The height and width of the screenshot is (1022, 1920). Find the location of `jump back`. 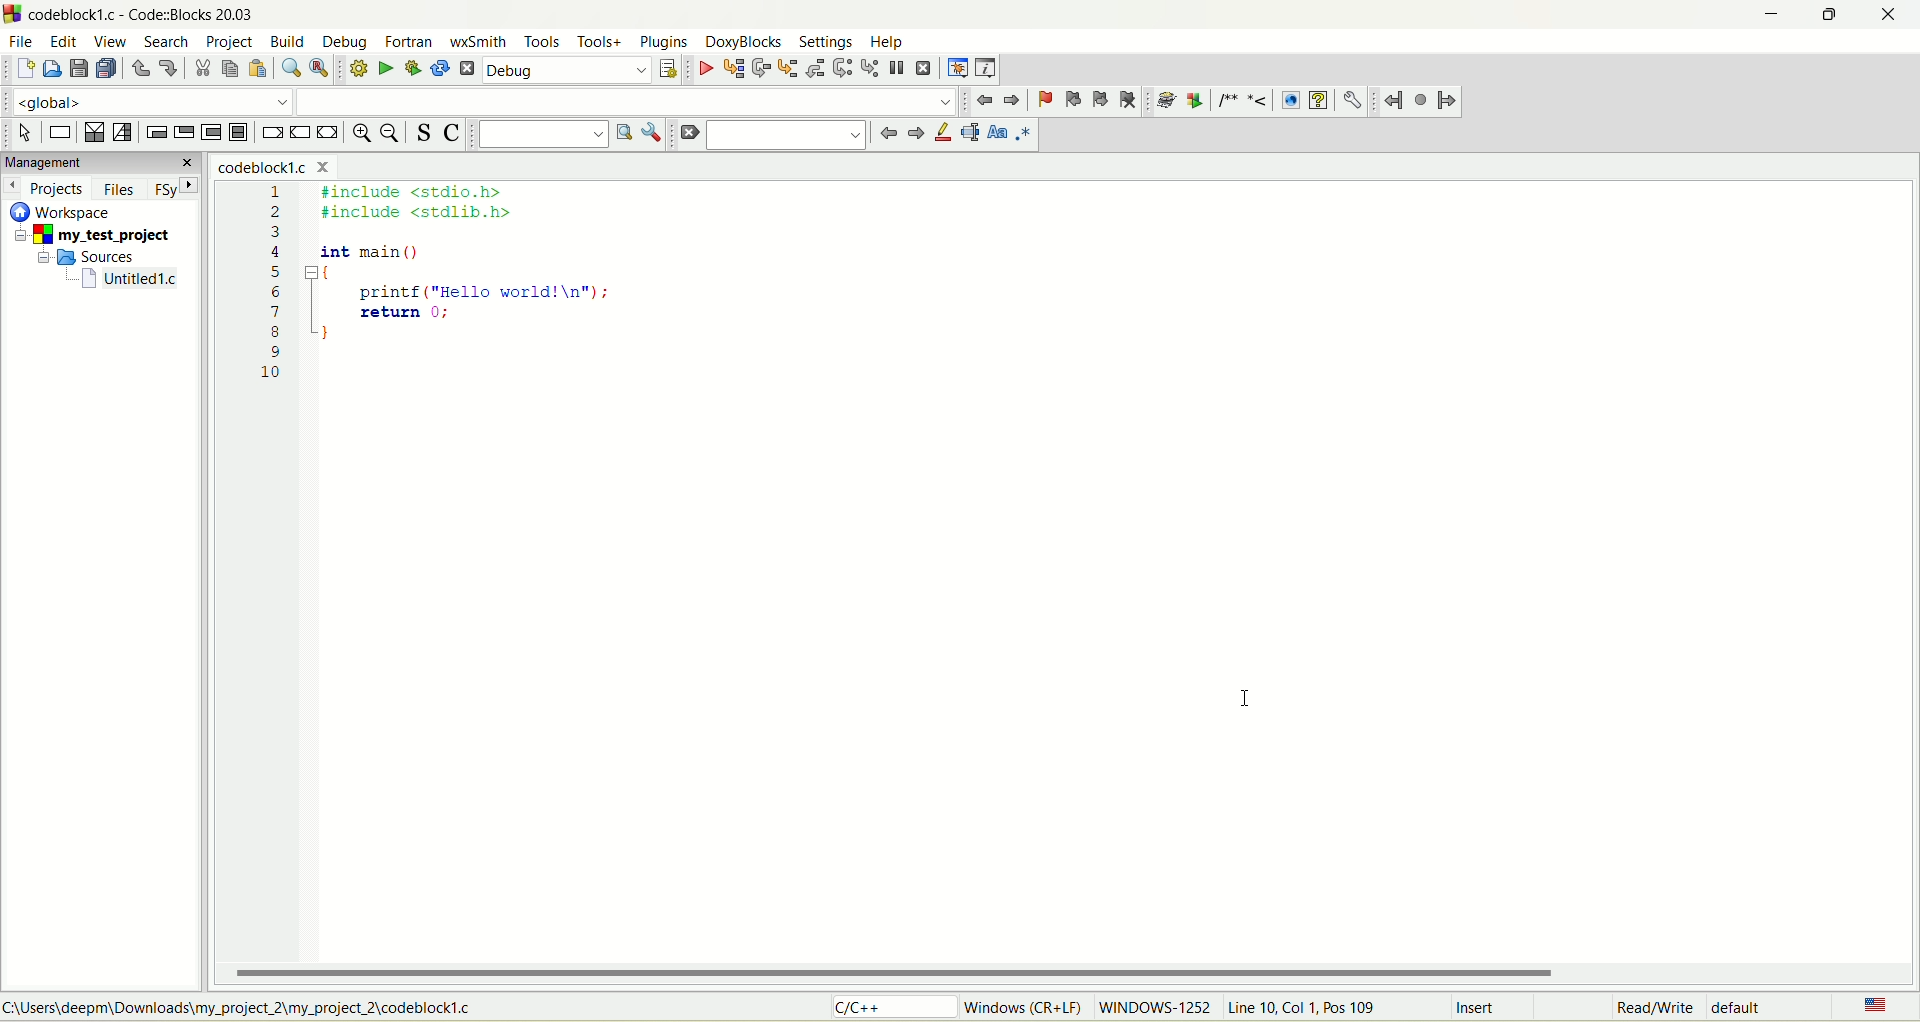

jump back is located at coordinates (986, 101).